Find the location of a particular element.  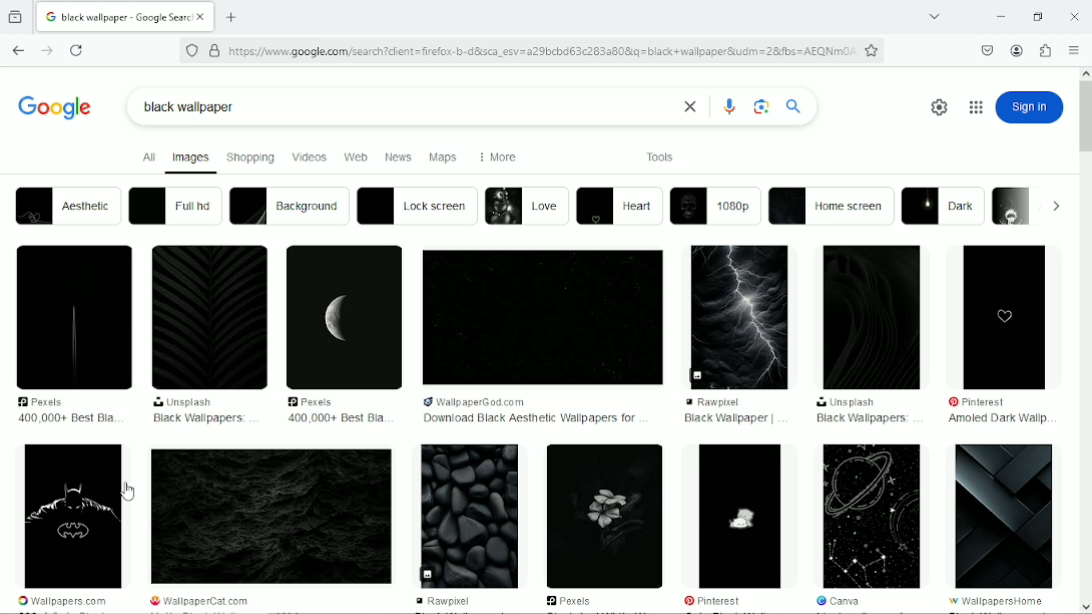

love is located at coordinates (526, 205).